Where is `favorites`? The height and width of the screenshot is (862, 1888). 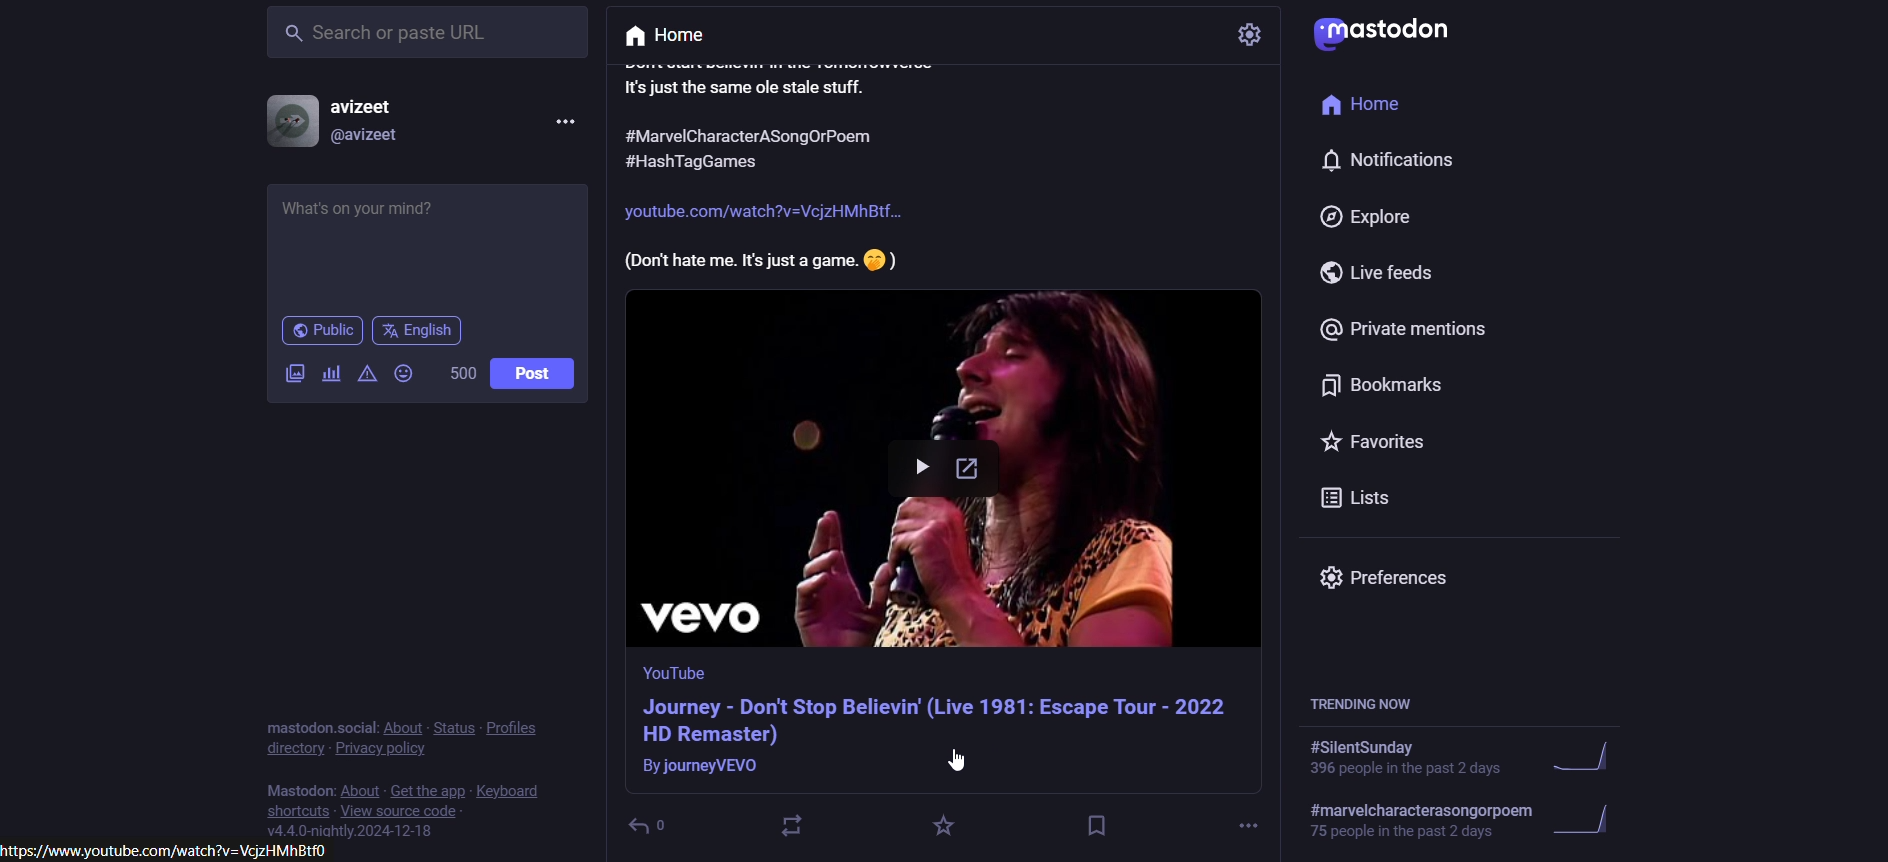 favorites is located at coordinates (942, 826).